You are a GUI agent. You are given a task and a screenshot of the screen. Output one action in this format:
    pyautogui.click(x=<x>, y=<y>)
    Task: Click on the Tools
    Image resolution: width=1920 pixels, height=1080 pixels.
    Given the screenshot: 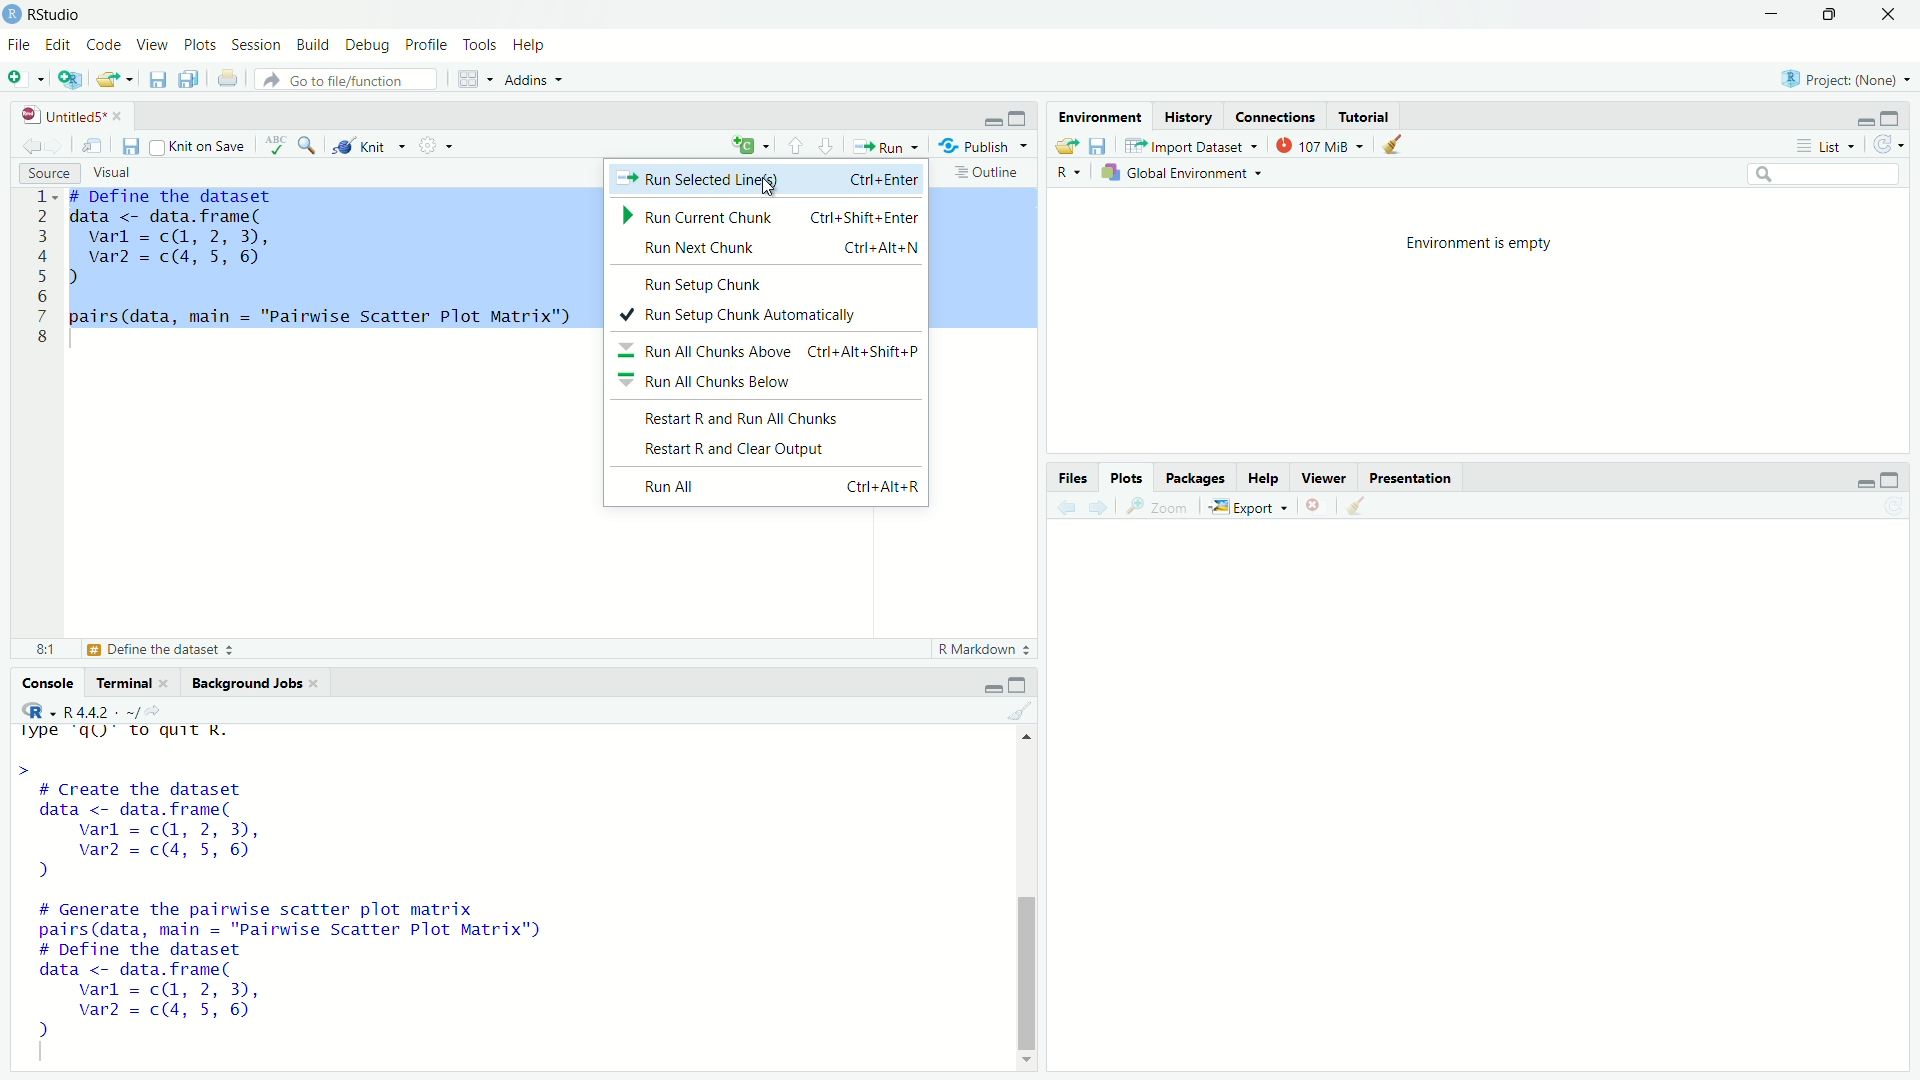 What is the action you would take?
    pyautogui.click(x=482, y=43)
    